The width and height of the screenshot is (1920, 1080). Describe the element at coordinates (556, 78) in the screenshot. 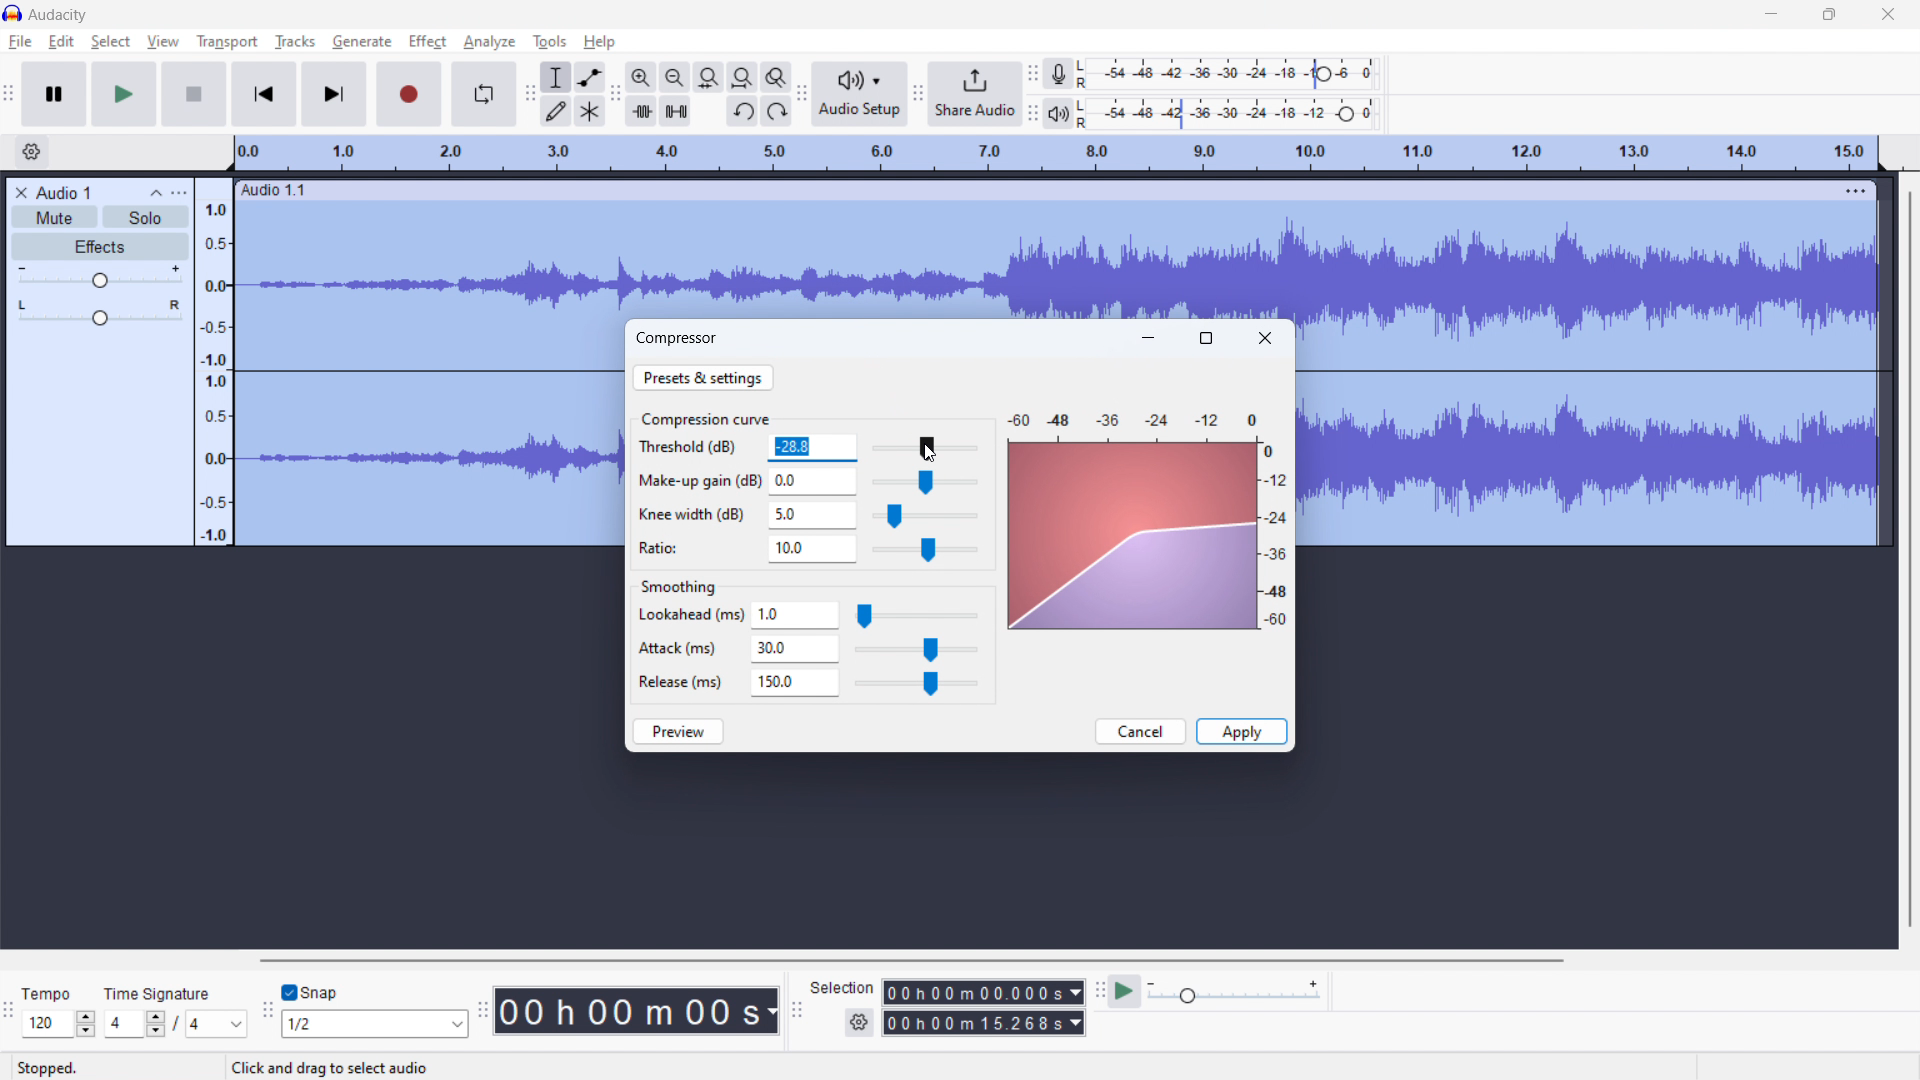

I see `selection tool` at that location.